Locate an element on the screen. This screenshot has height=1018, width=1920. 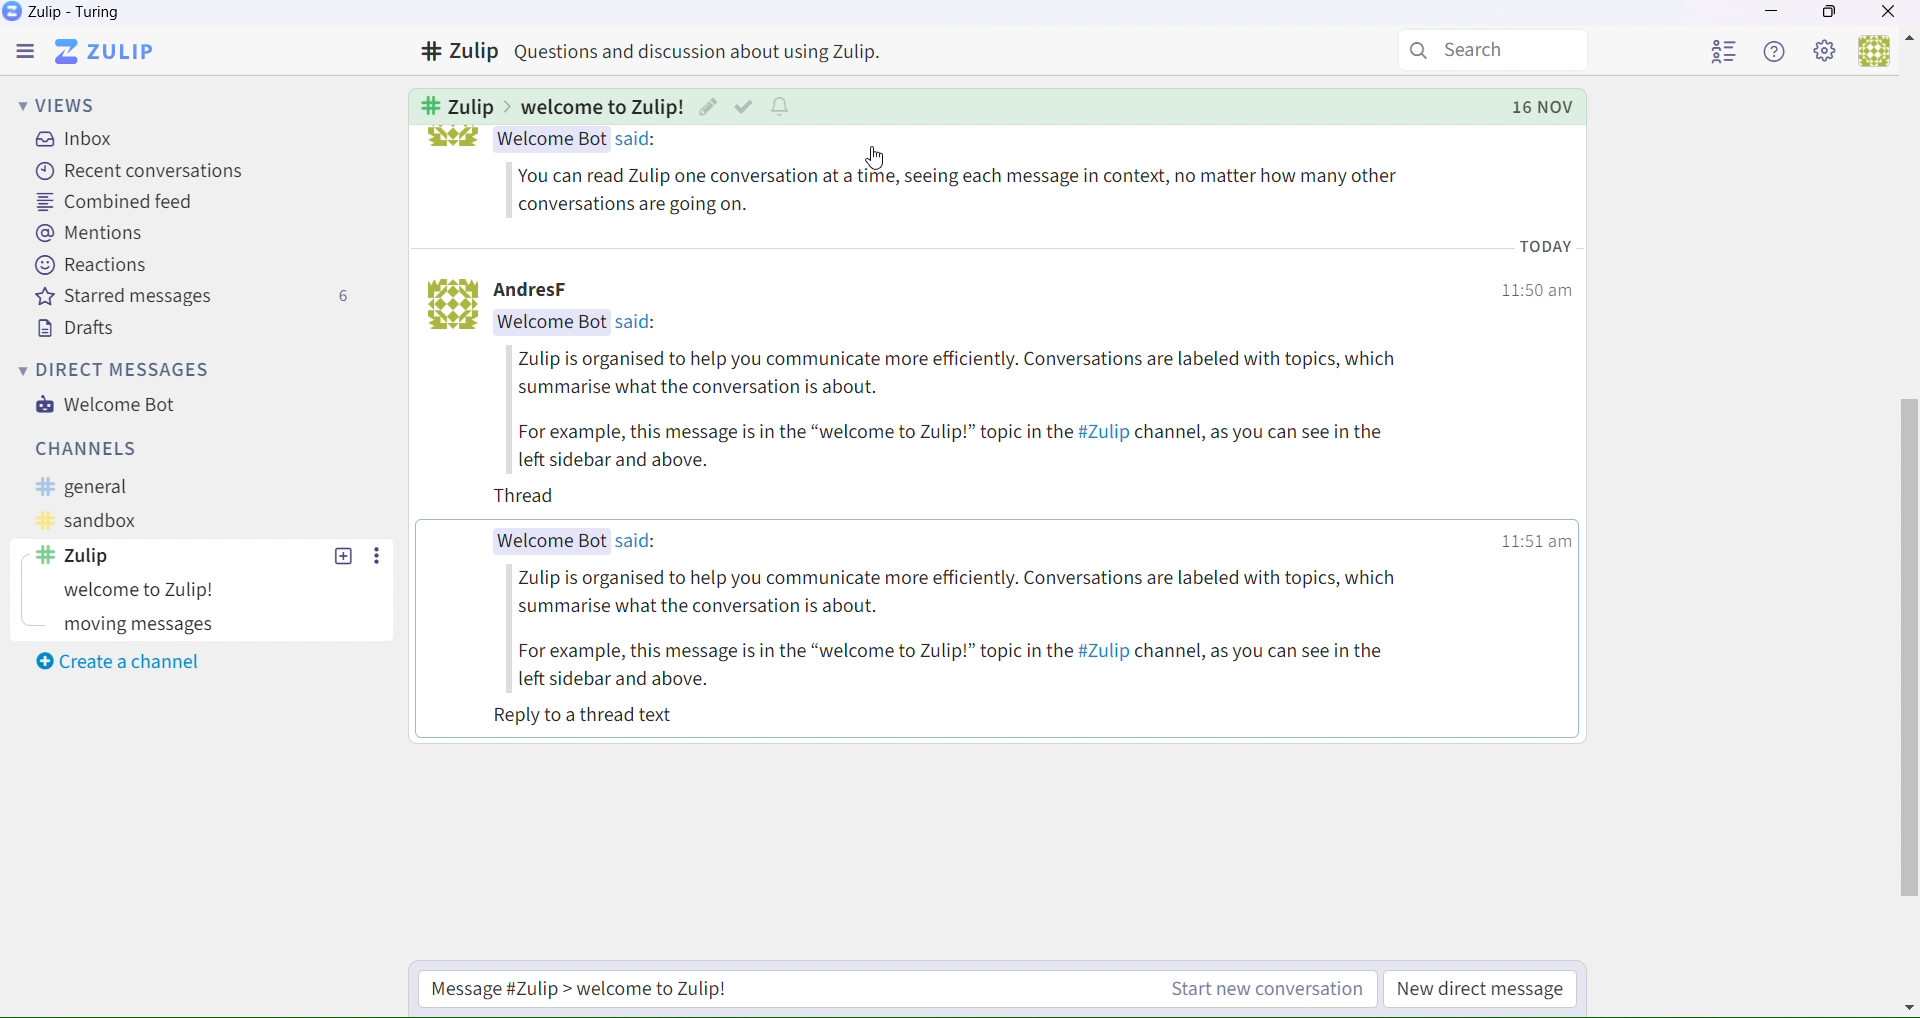
 is located at coordinates (1545, 105).